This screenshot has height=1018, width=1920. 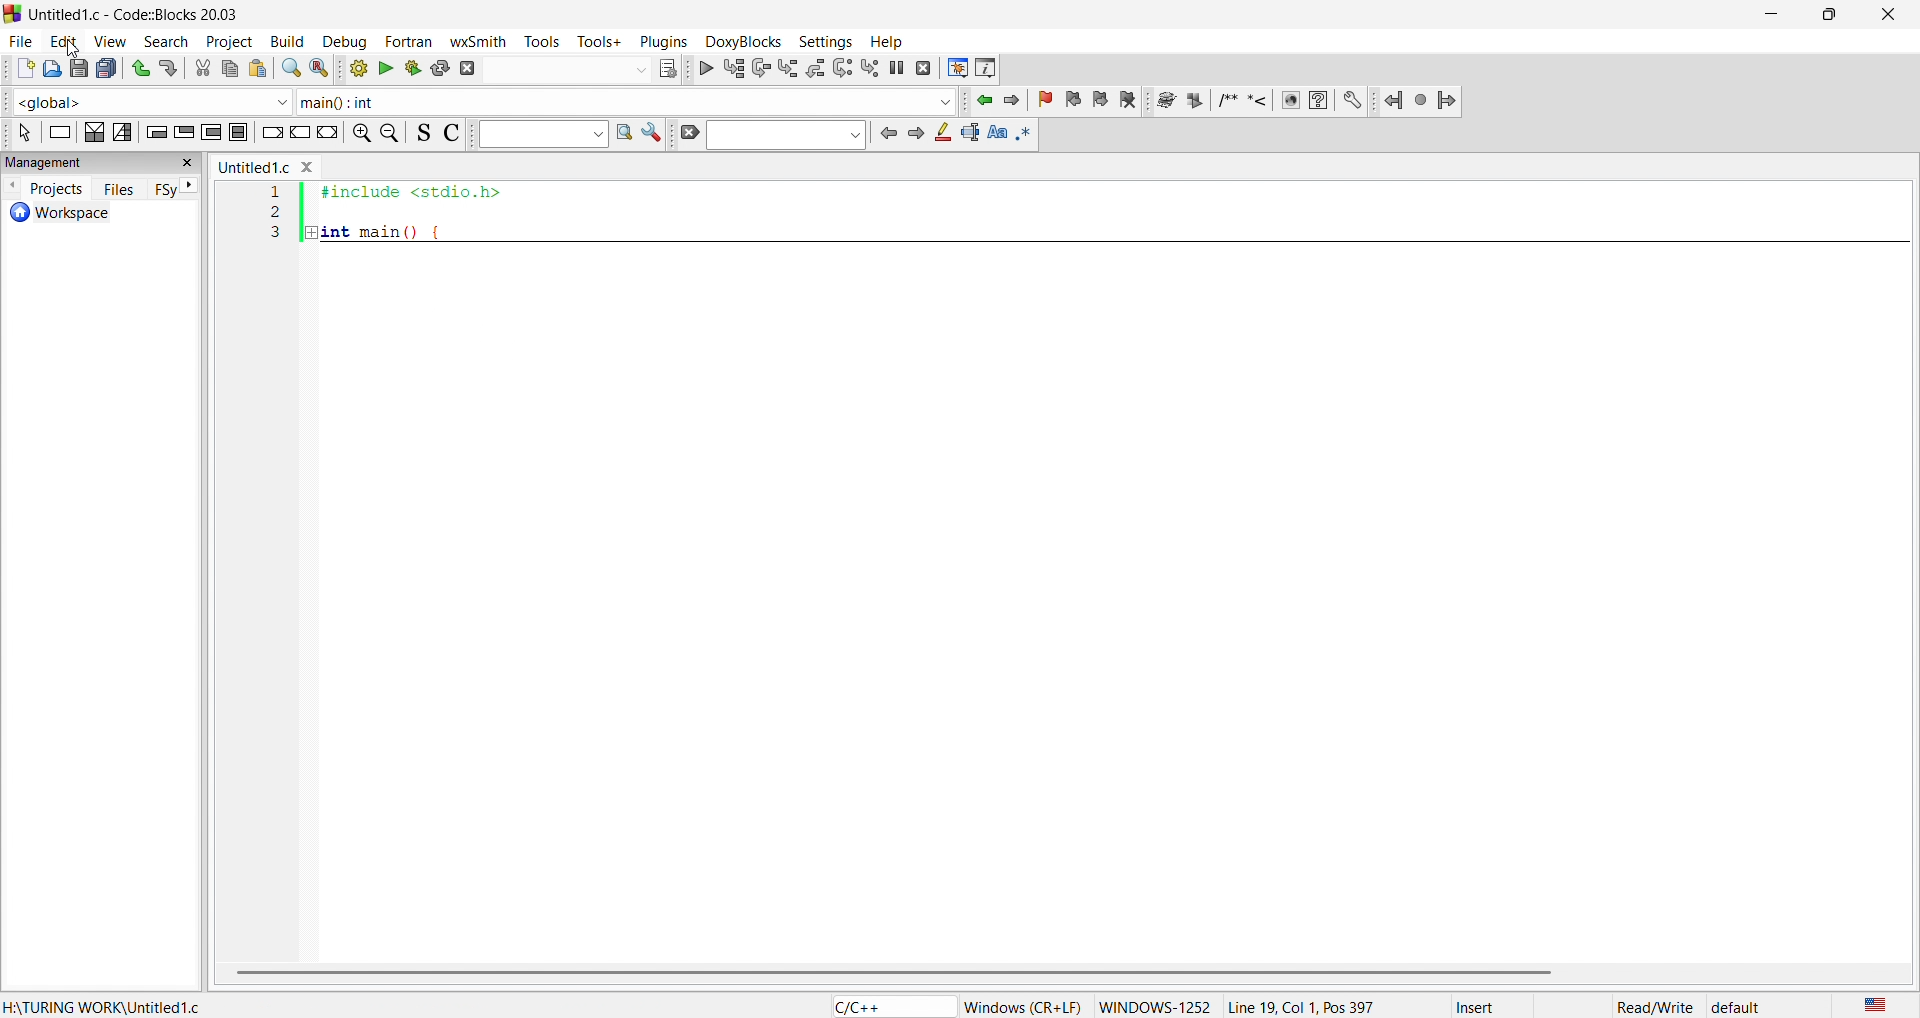 What do you see at coordinates (47, 70) in the screenshot?
I see `openfile` at bounding box center [47, 70].